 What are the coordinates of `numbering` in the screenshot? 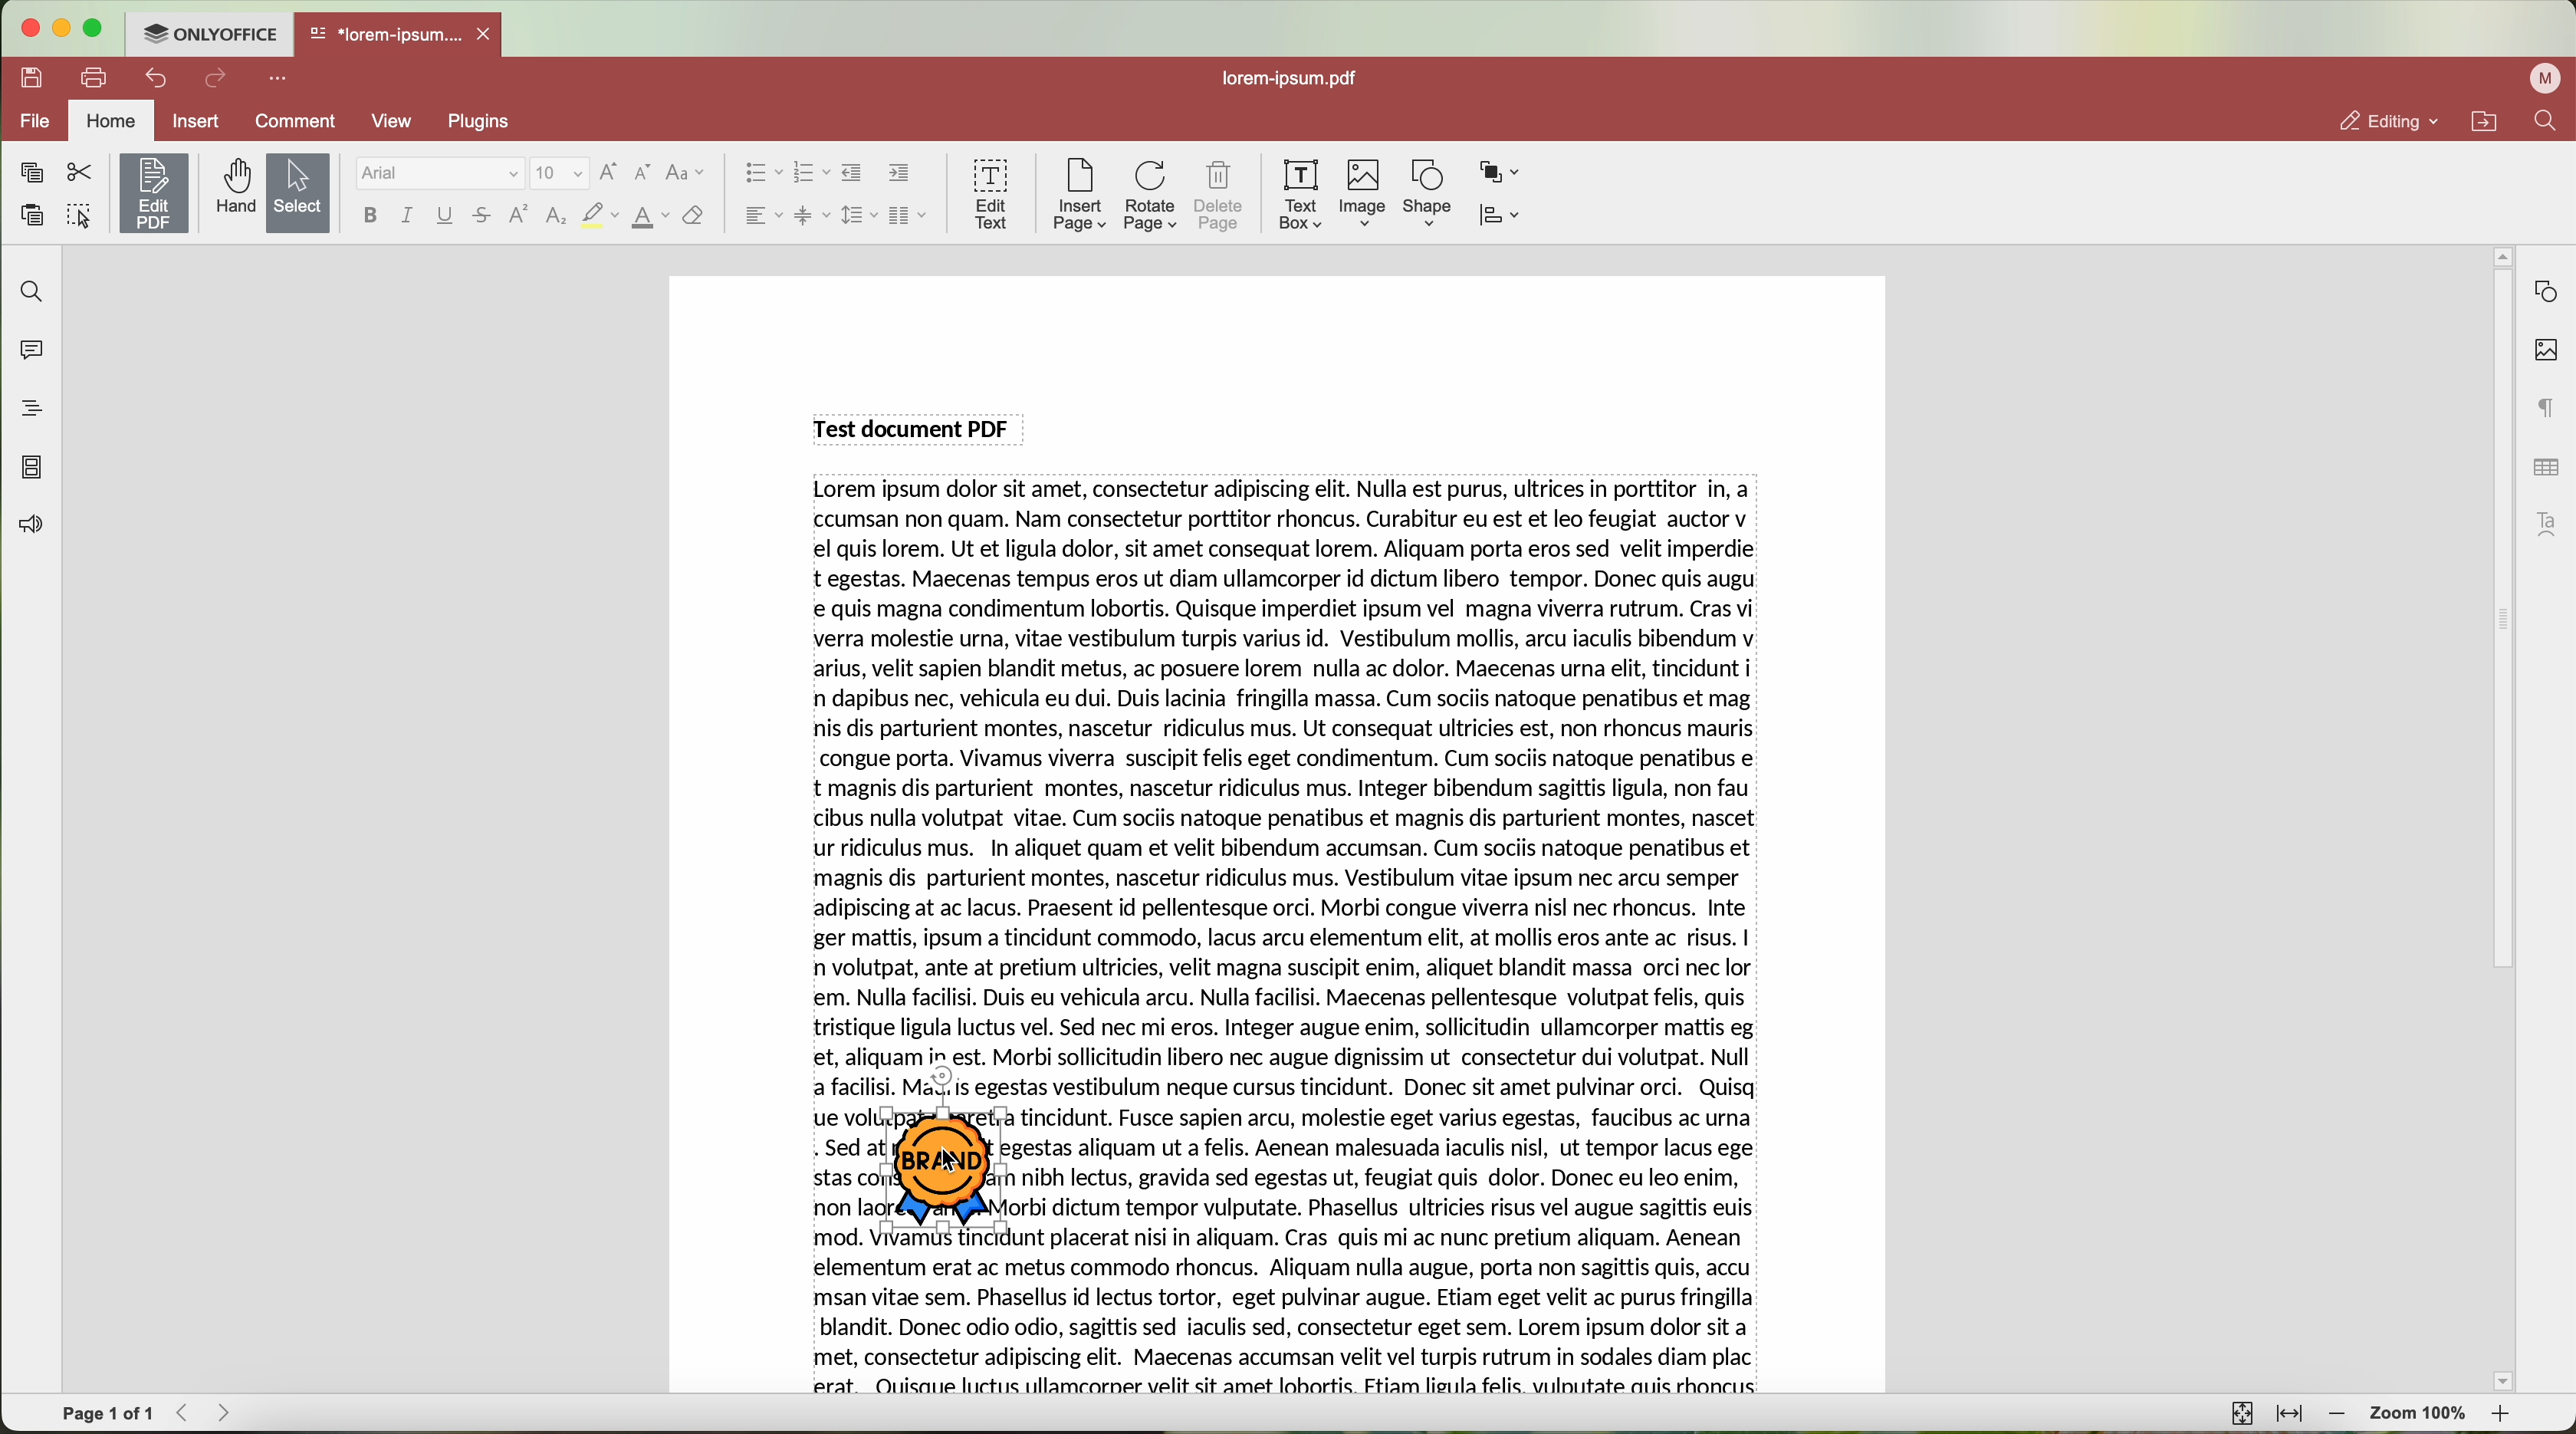 It's located at (811, 174).